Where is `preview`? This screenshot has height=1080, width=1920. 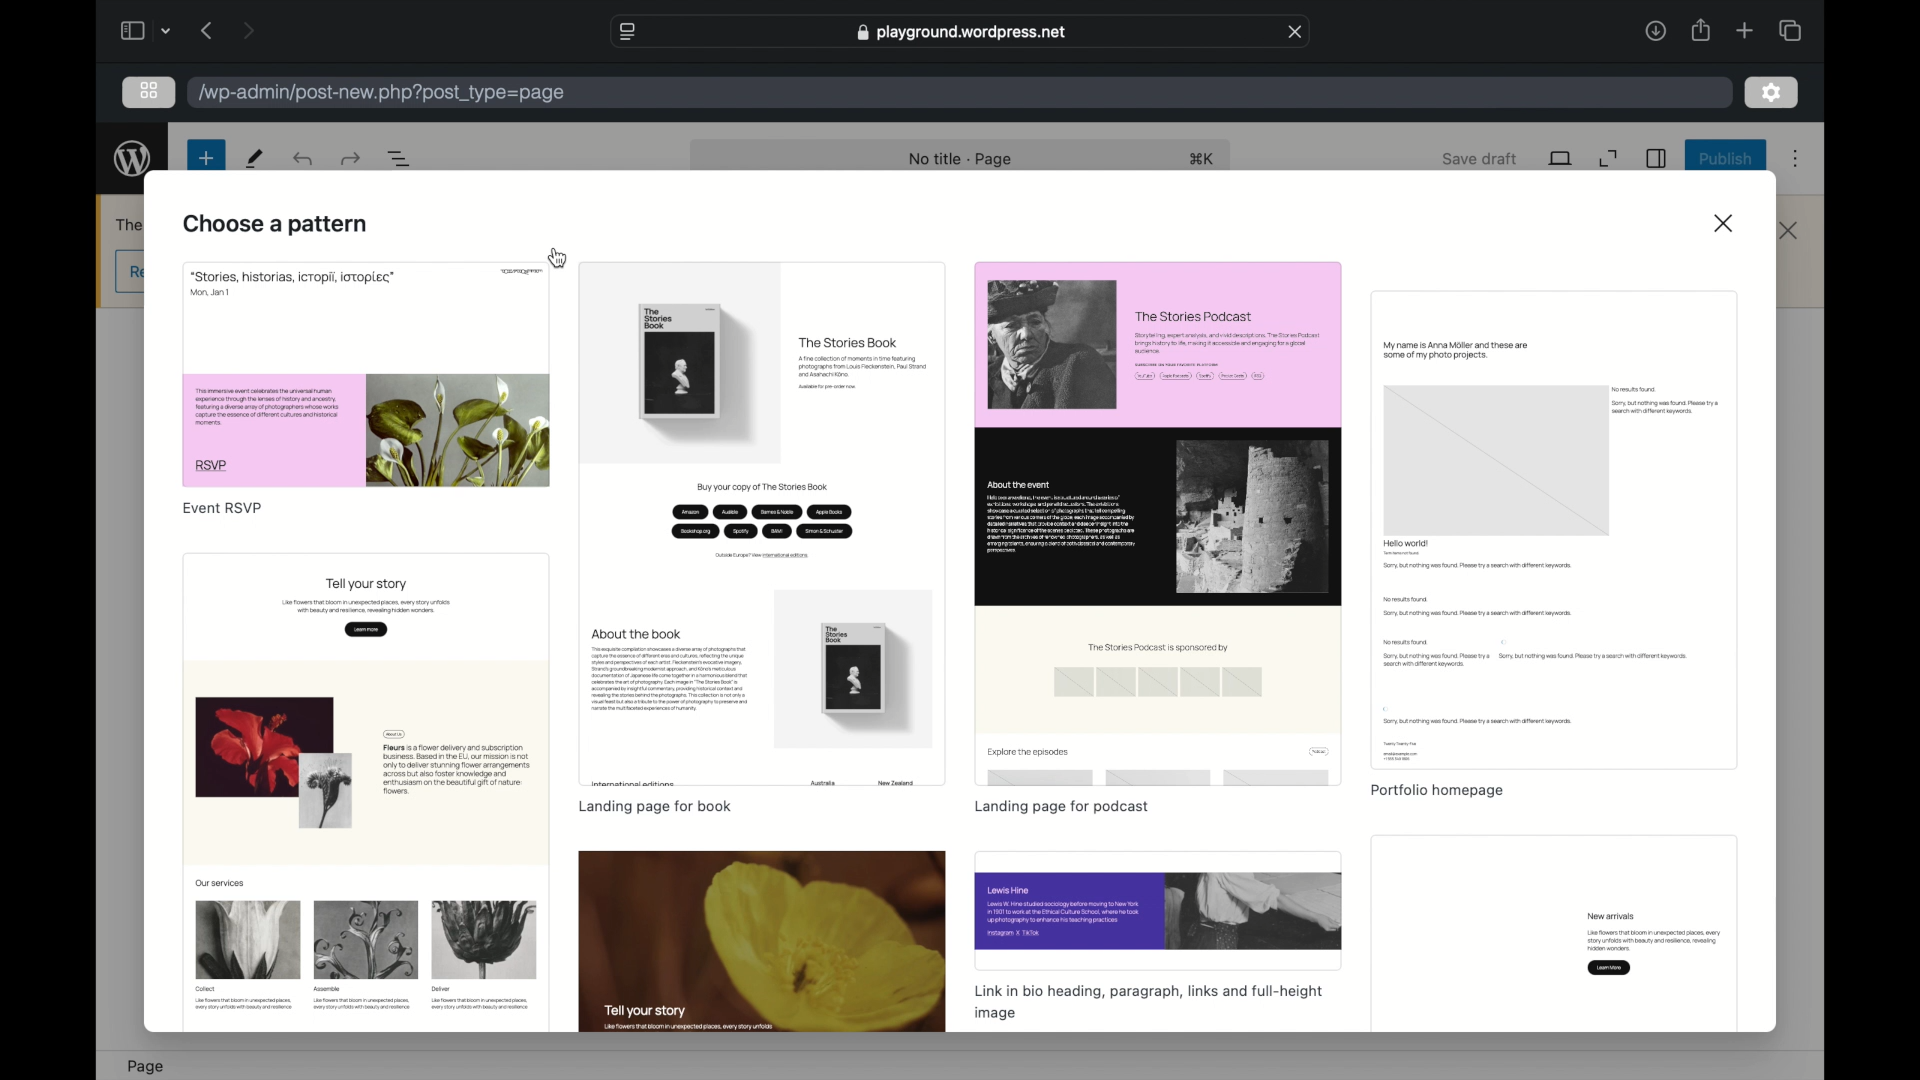 preview is located at coordinates (1159, 524).